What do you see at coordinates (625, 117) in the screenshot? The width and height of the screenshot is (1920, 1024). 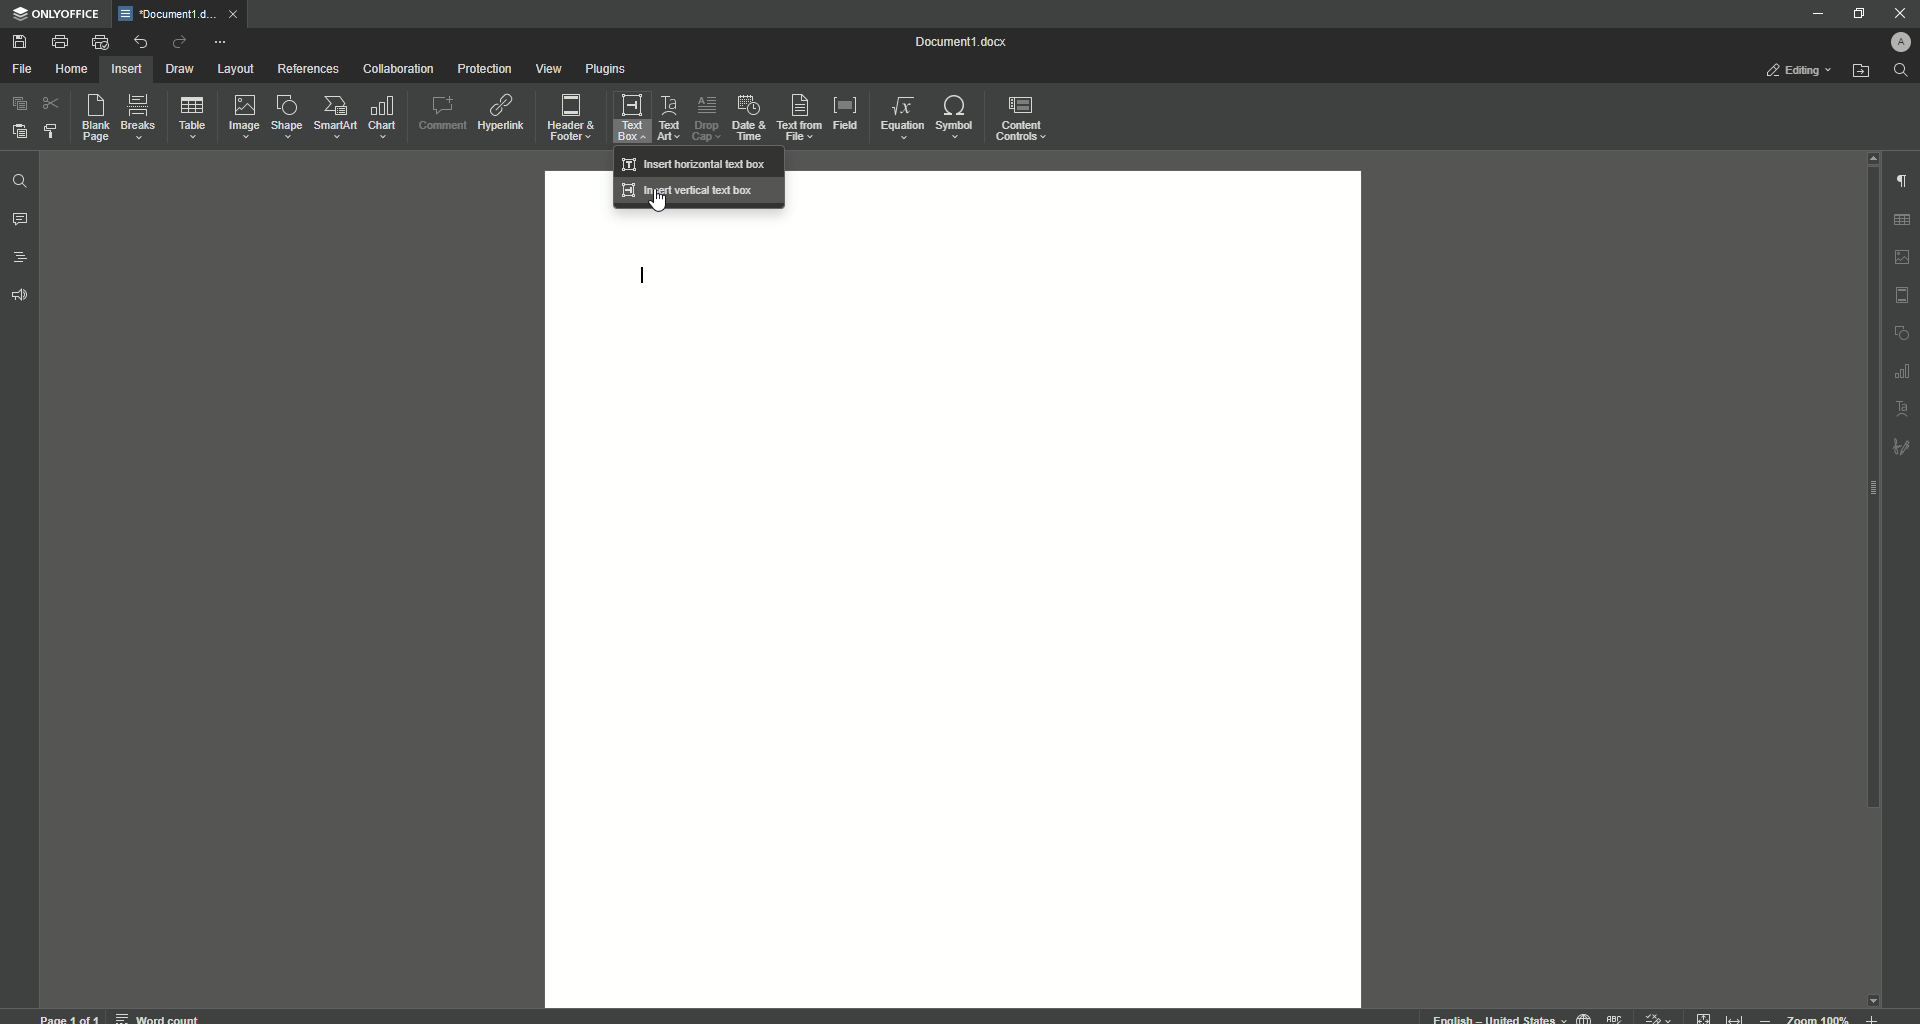 I see `Text Box` at bounding box center [625, 117].